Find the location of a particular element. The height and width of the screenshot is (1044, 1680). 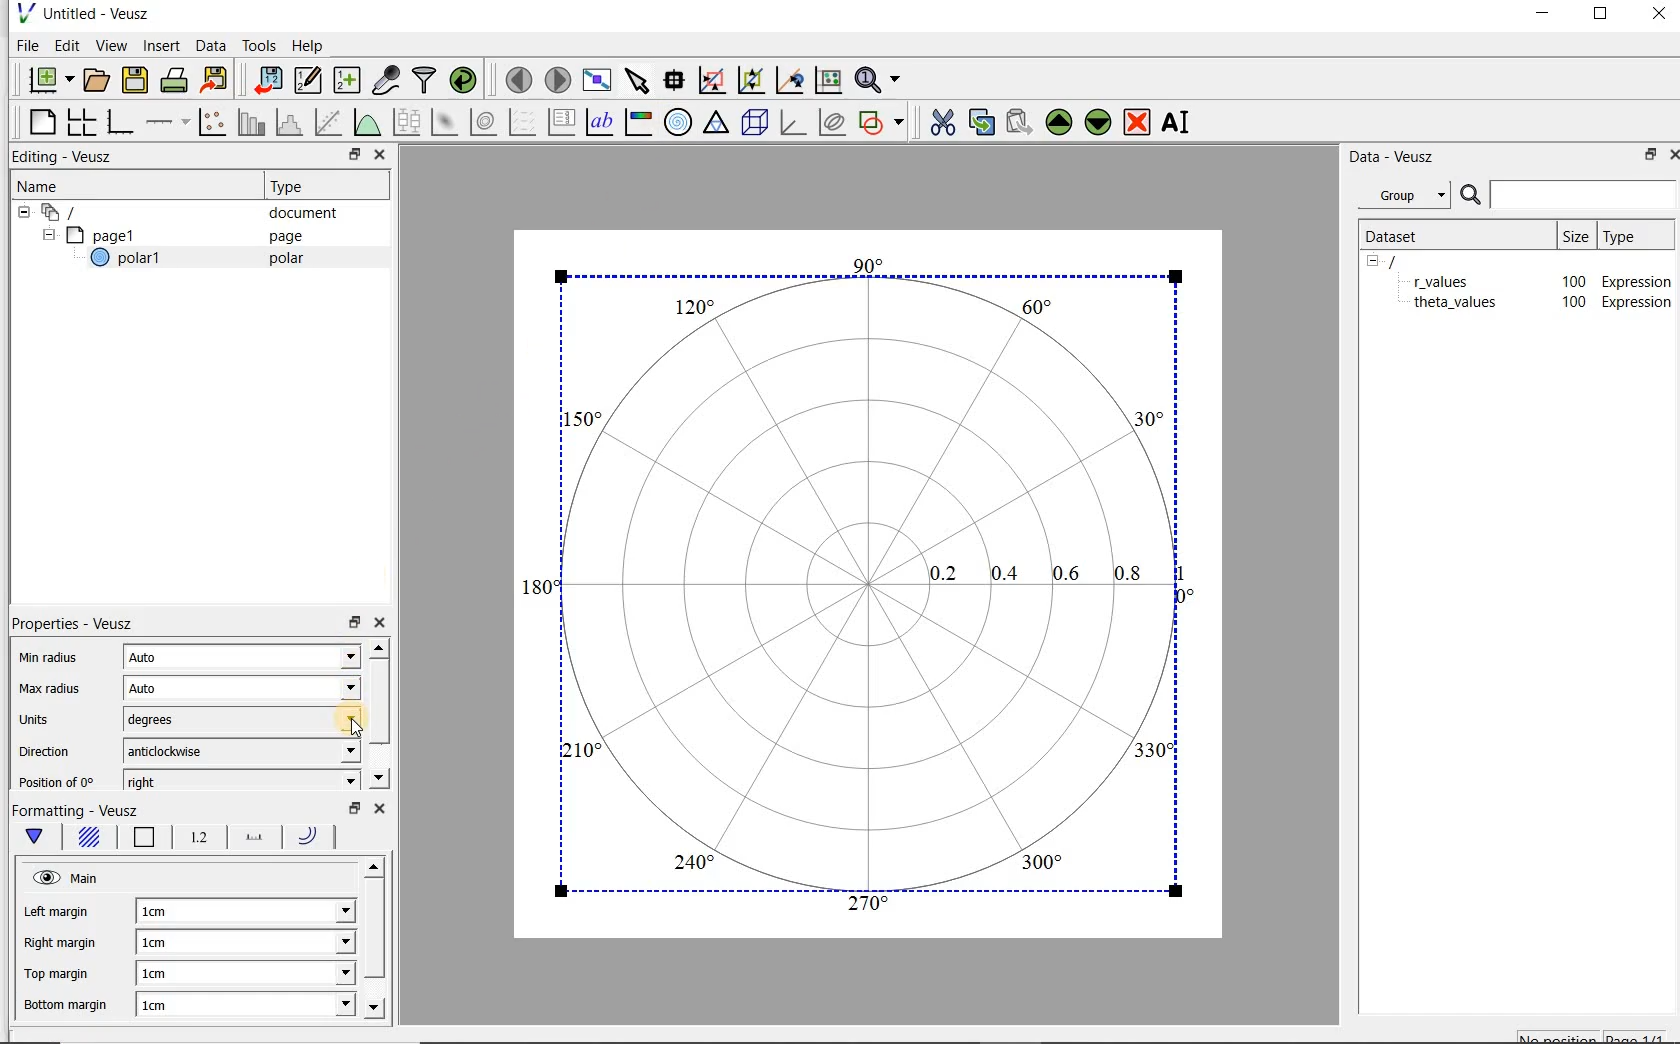

Search bar is located at coordinates (1569, 193).